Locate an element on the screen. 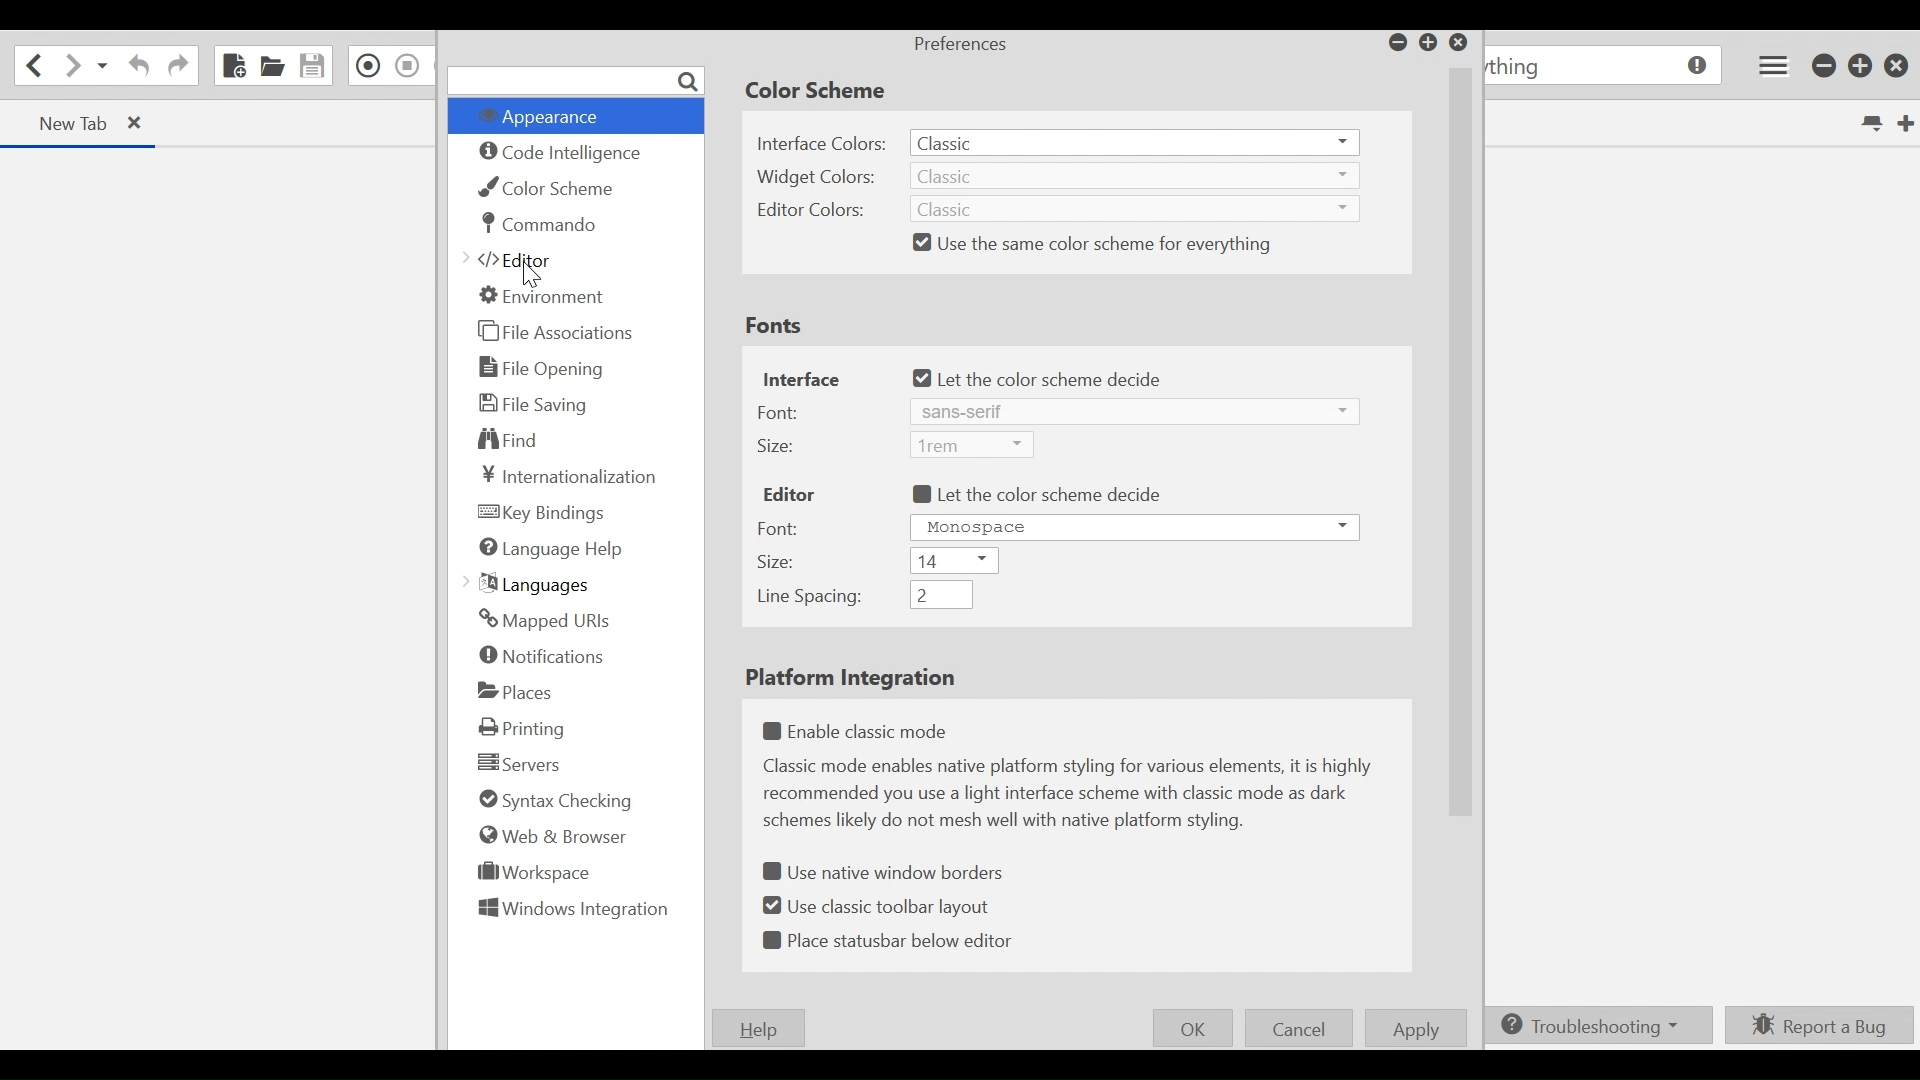 Image resolution: width=1920 pixels, height=1080 pixels. Undo last action is located at coordinates (139, 67).